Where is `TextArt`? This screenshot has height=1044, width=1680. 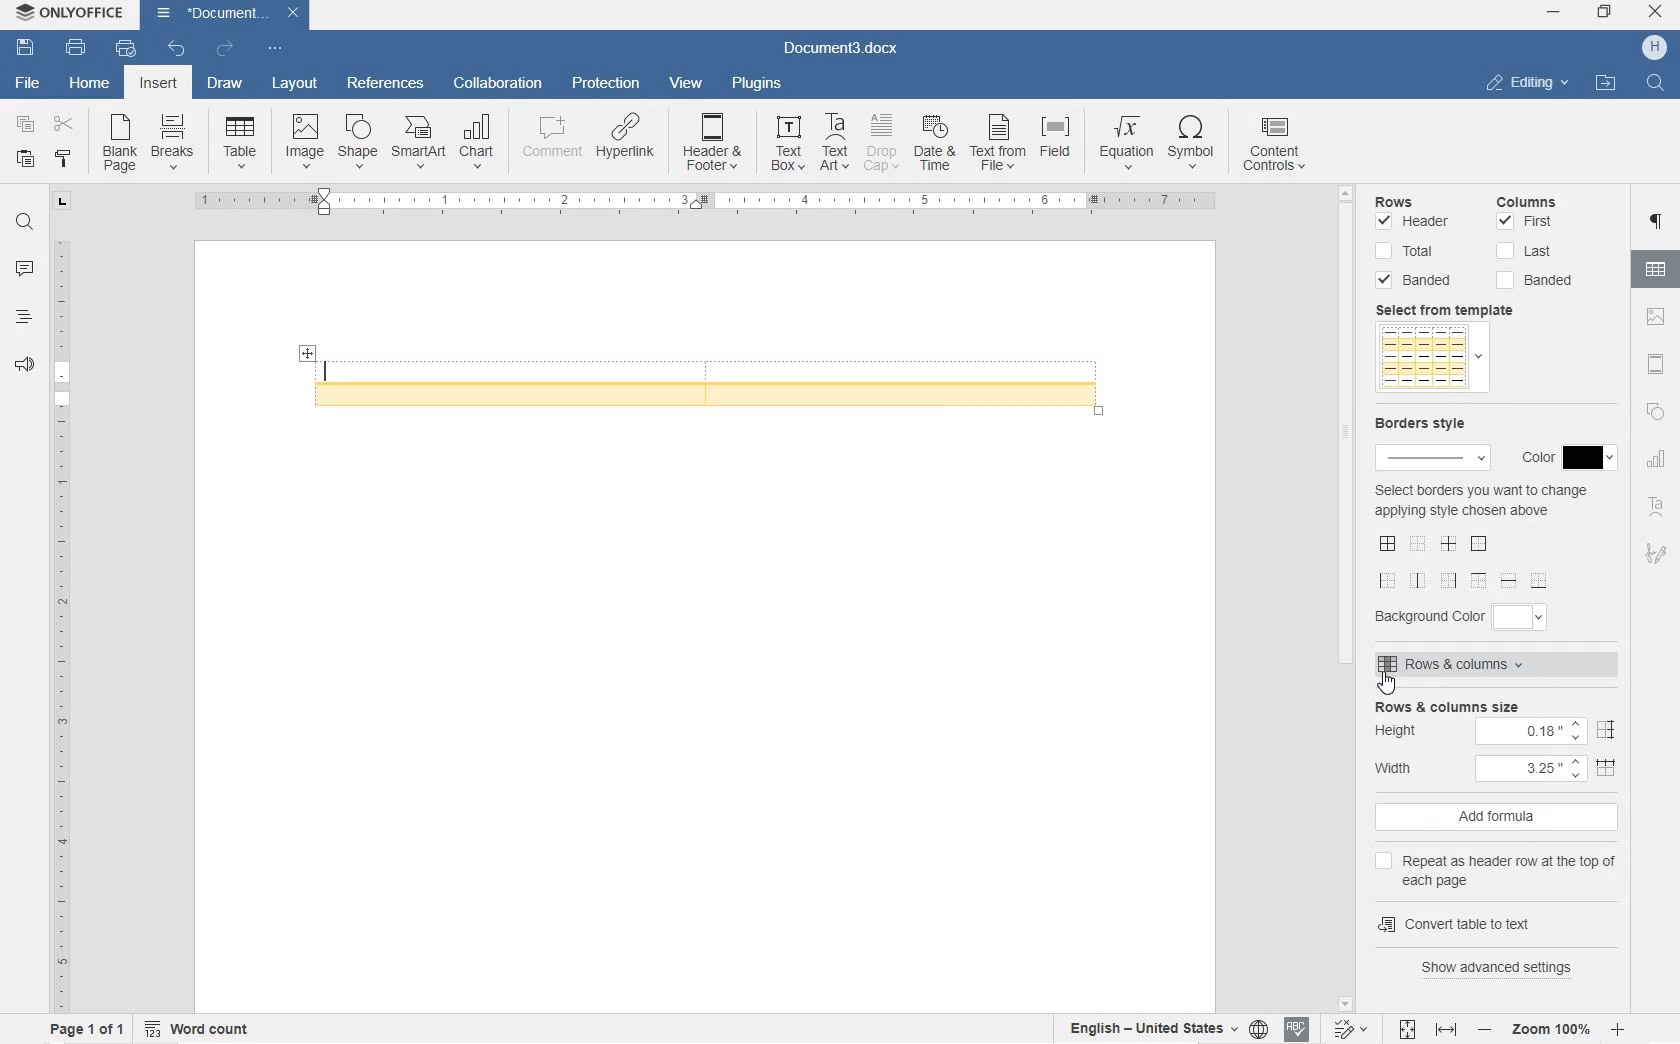 TextArt is located at coordinates (836, 142).